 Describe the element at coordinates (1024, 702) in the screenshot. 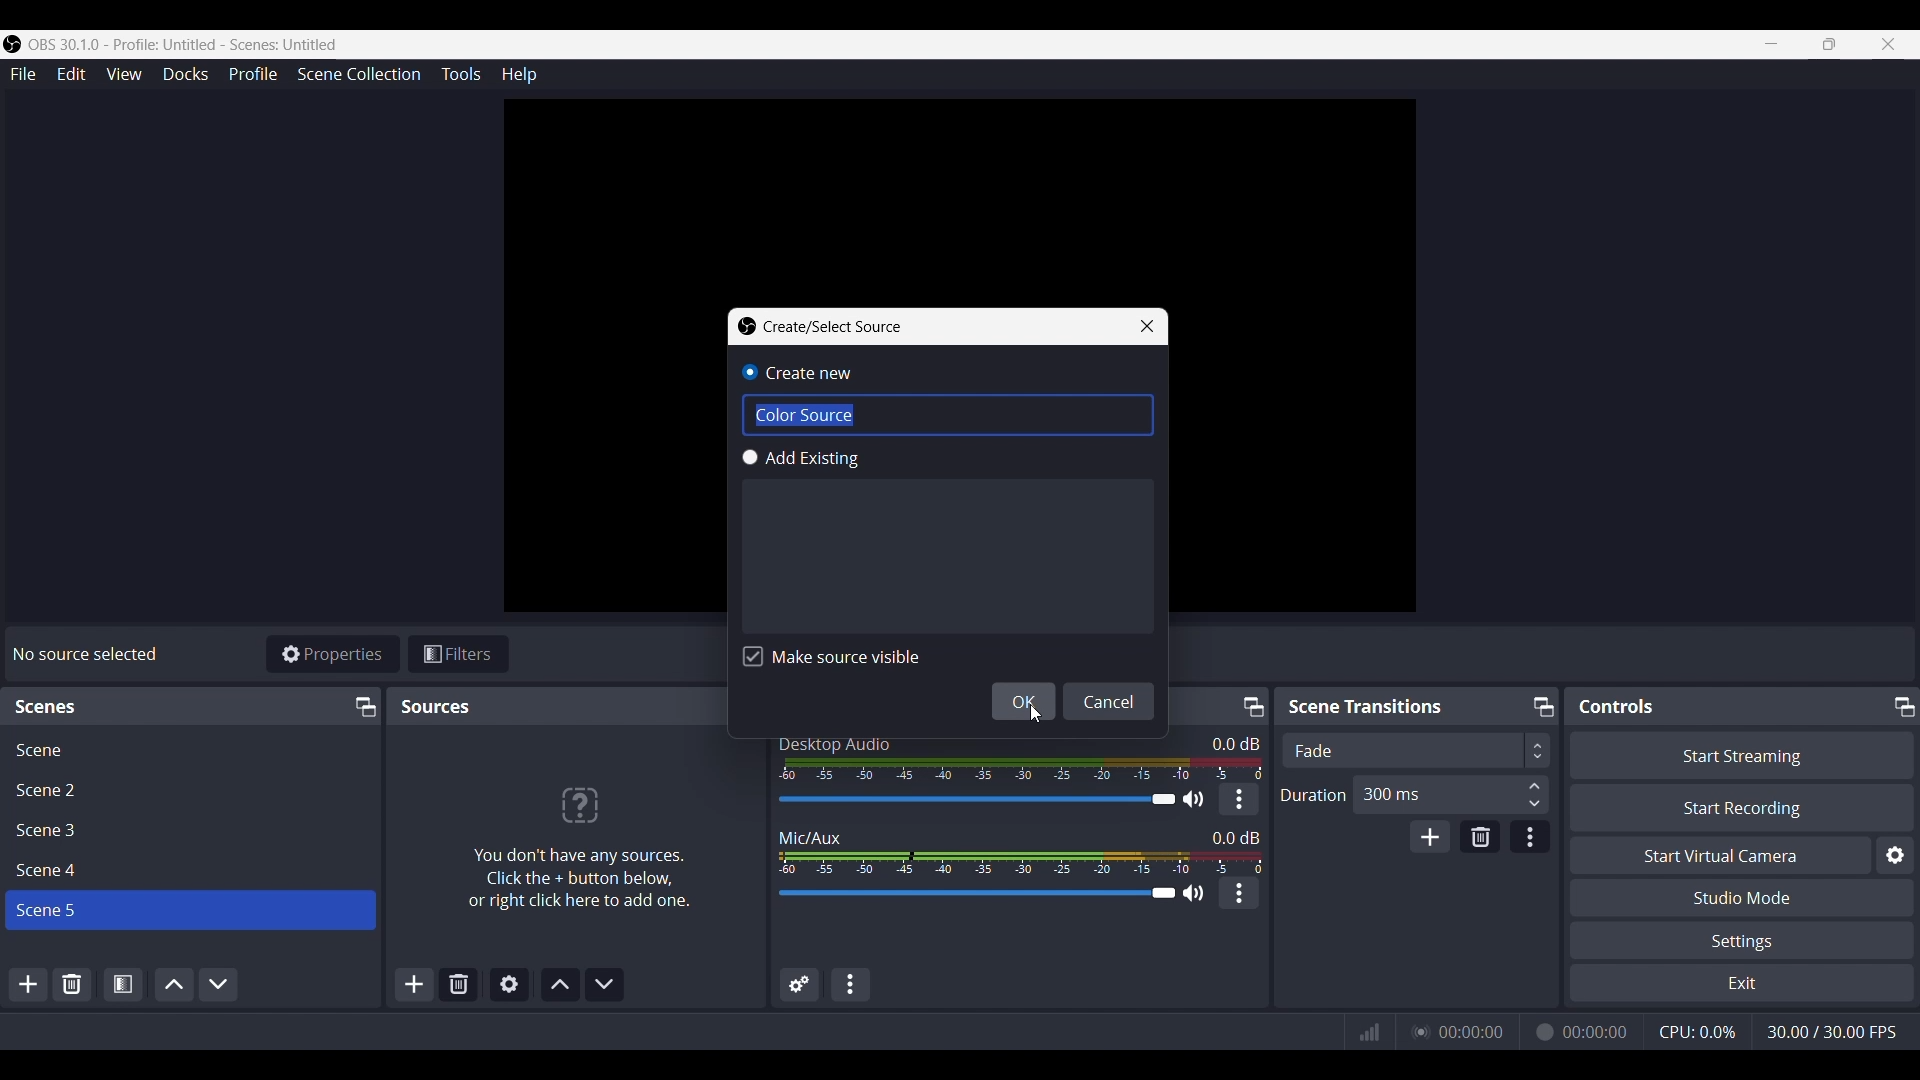

I see `OK` at that location.